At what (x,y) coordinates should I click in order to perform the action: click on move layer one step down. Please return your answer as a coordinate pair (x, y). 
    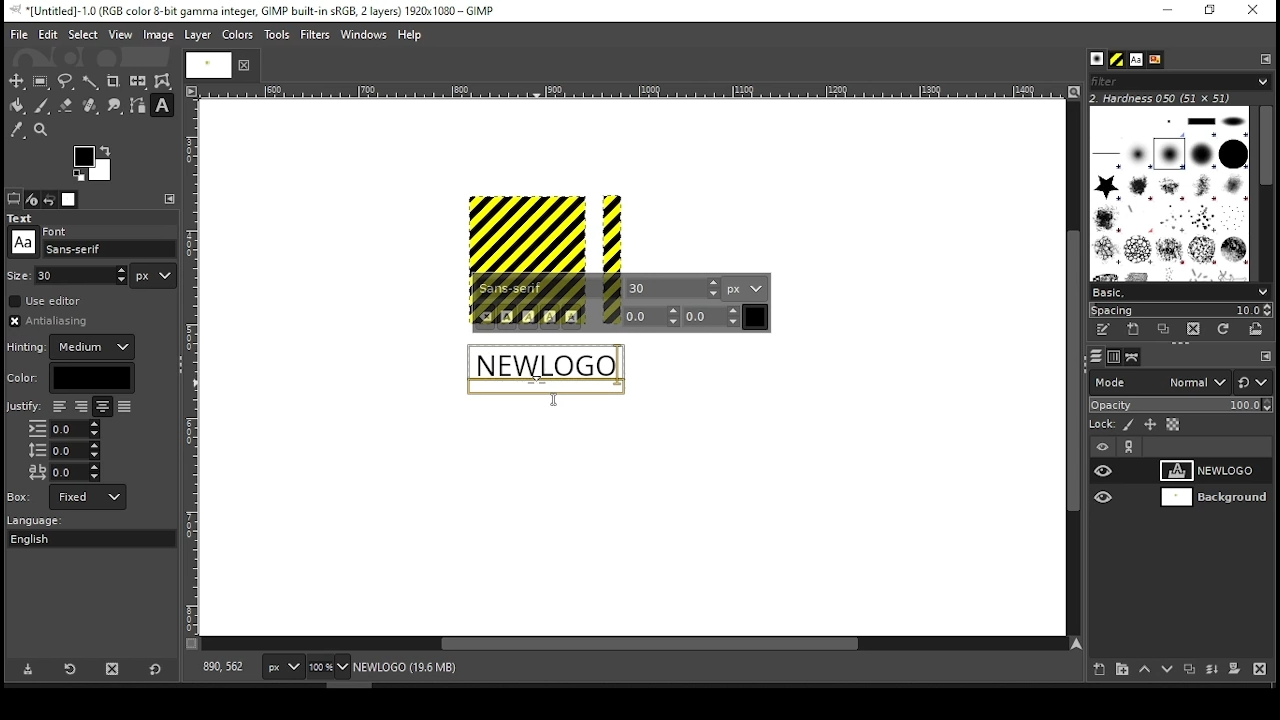
    Looking at the image, I should click on (1168, 671).